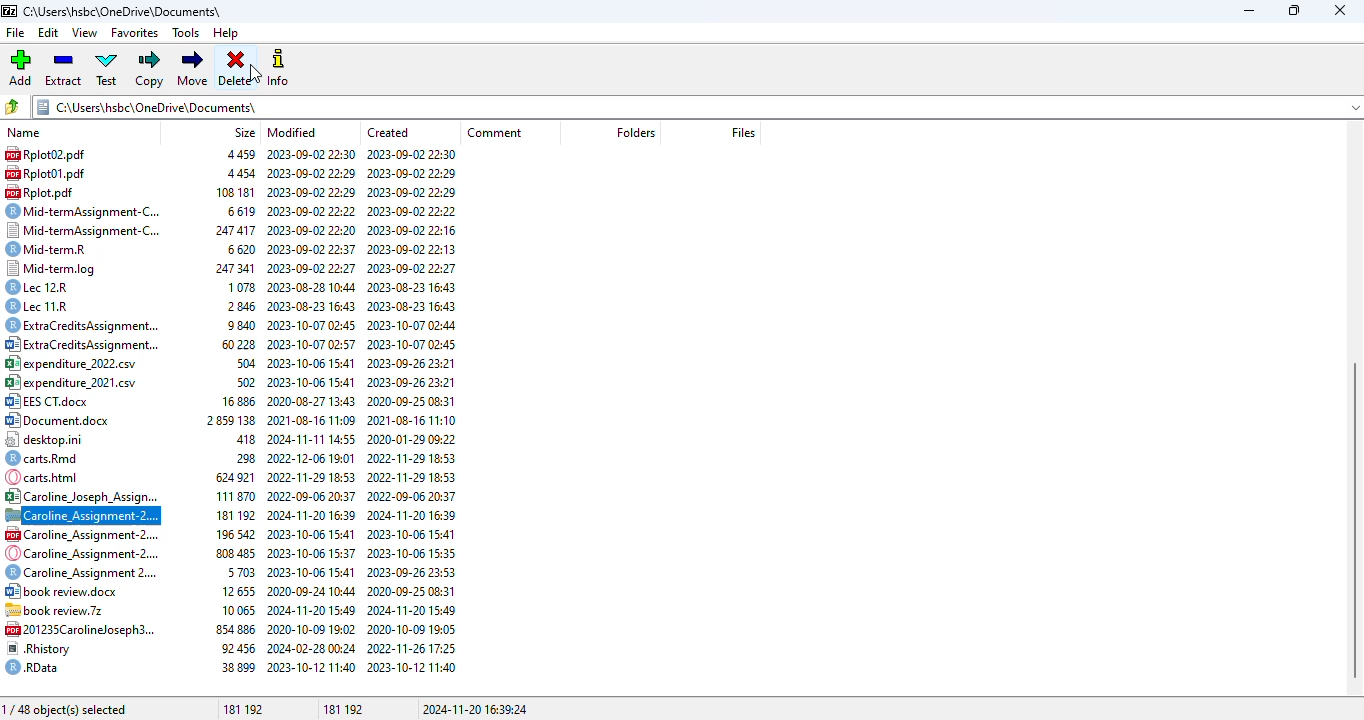  Describe the element at coordinates (80, 574) in the screenshot. I see ` Caroline_Assignment 2...` at that location.